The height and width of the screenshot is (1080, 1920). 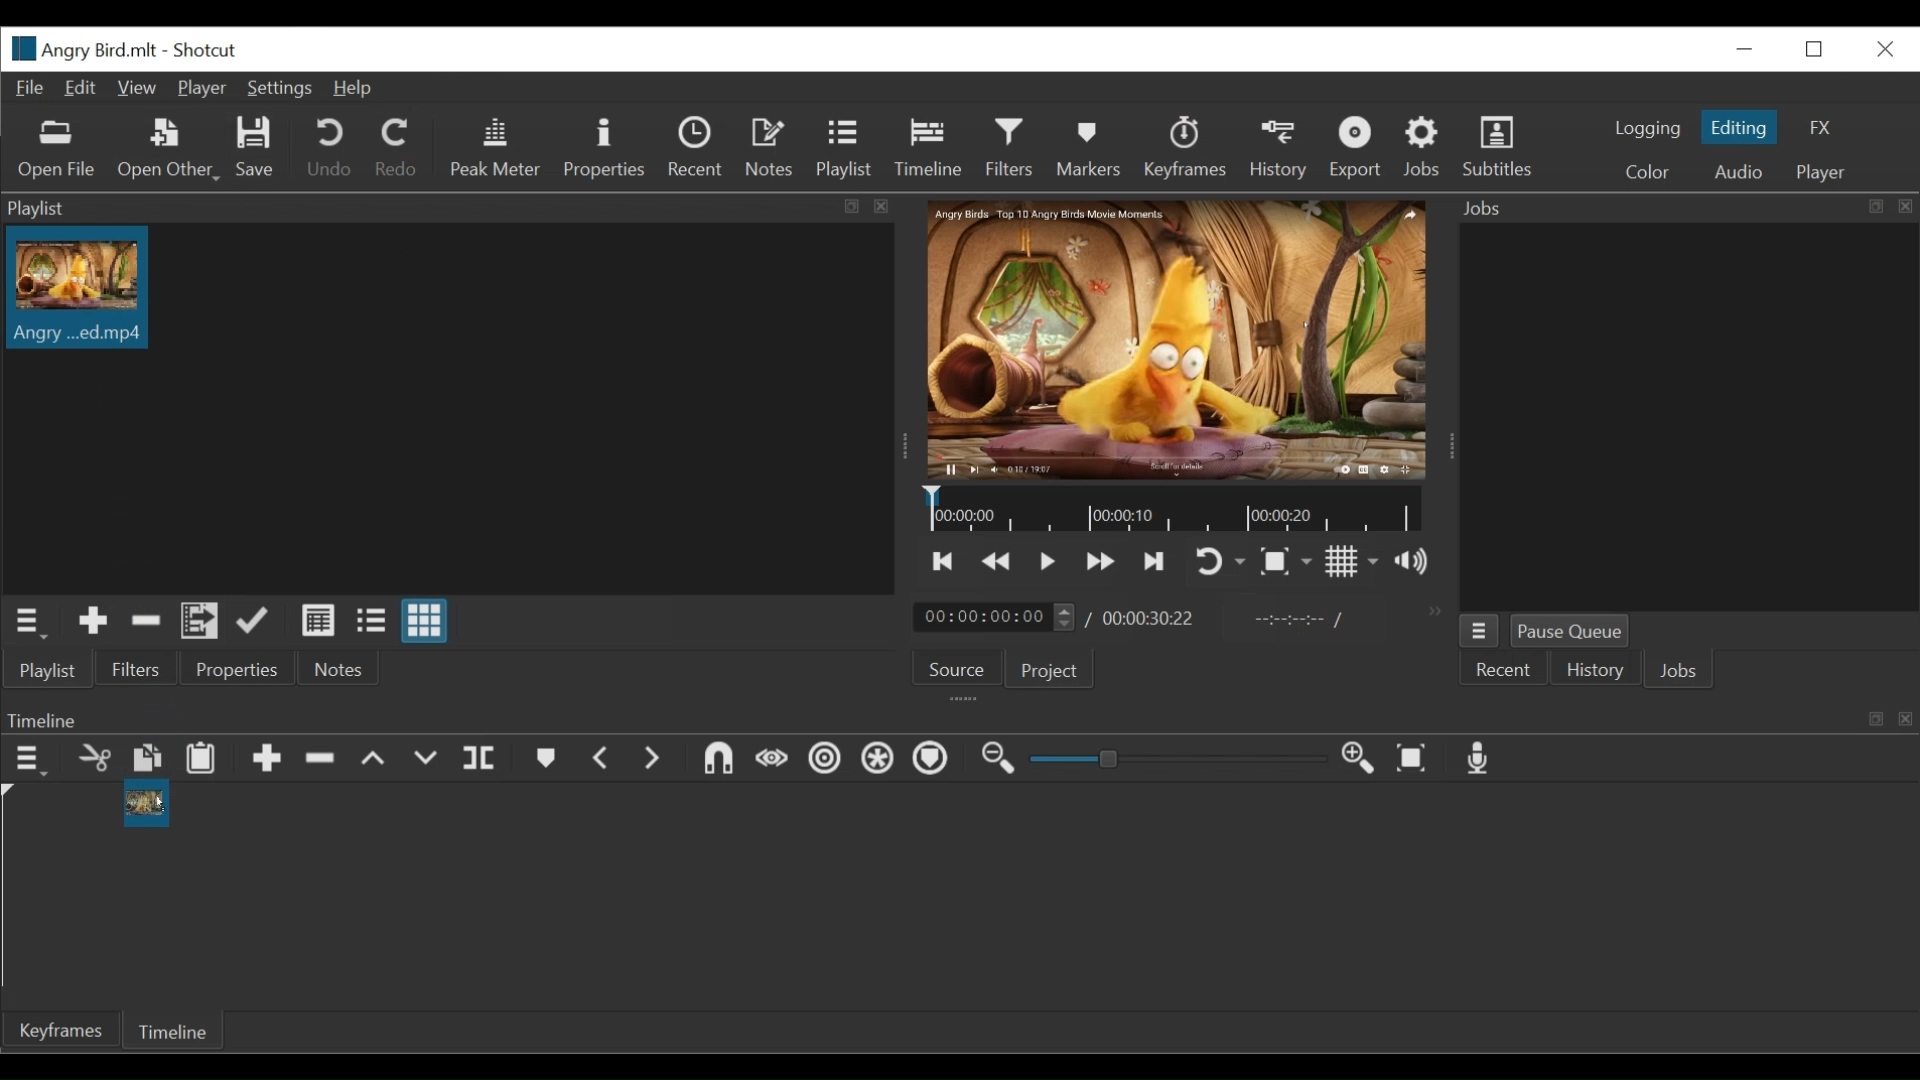 What do you see at coordinates (1353, 560) in the screenshot?
I see `Show display grid on player` at bounding box center [1353, 560].